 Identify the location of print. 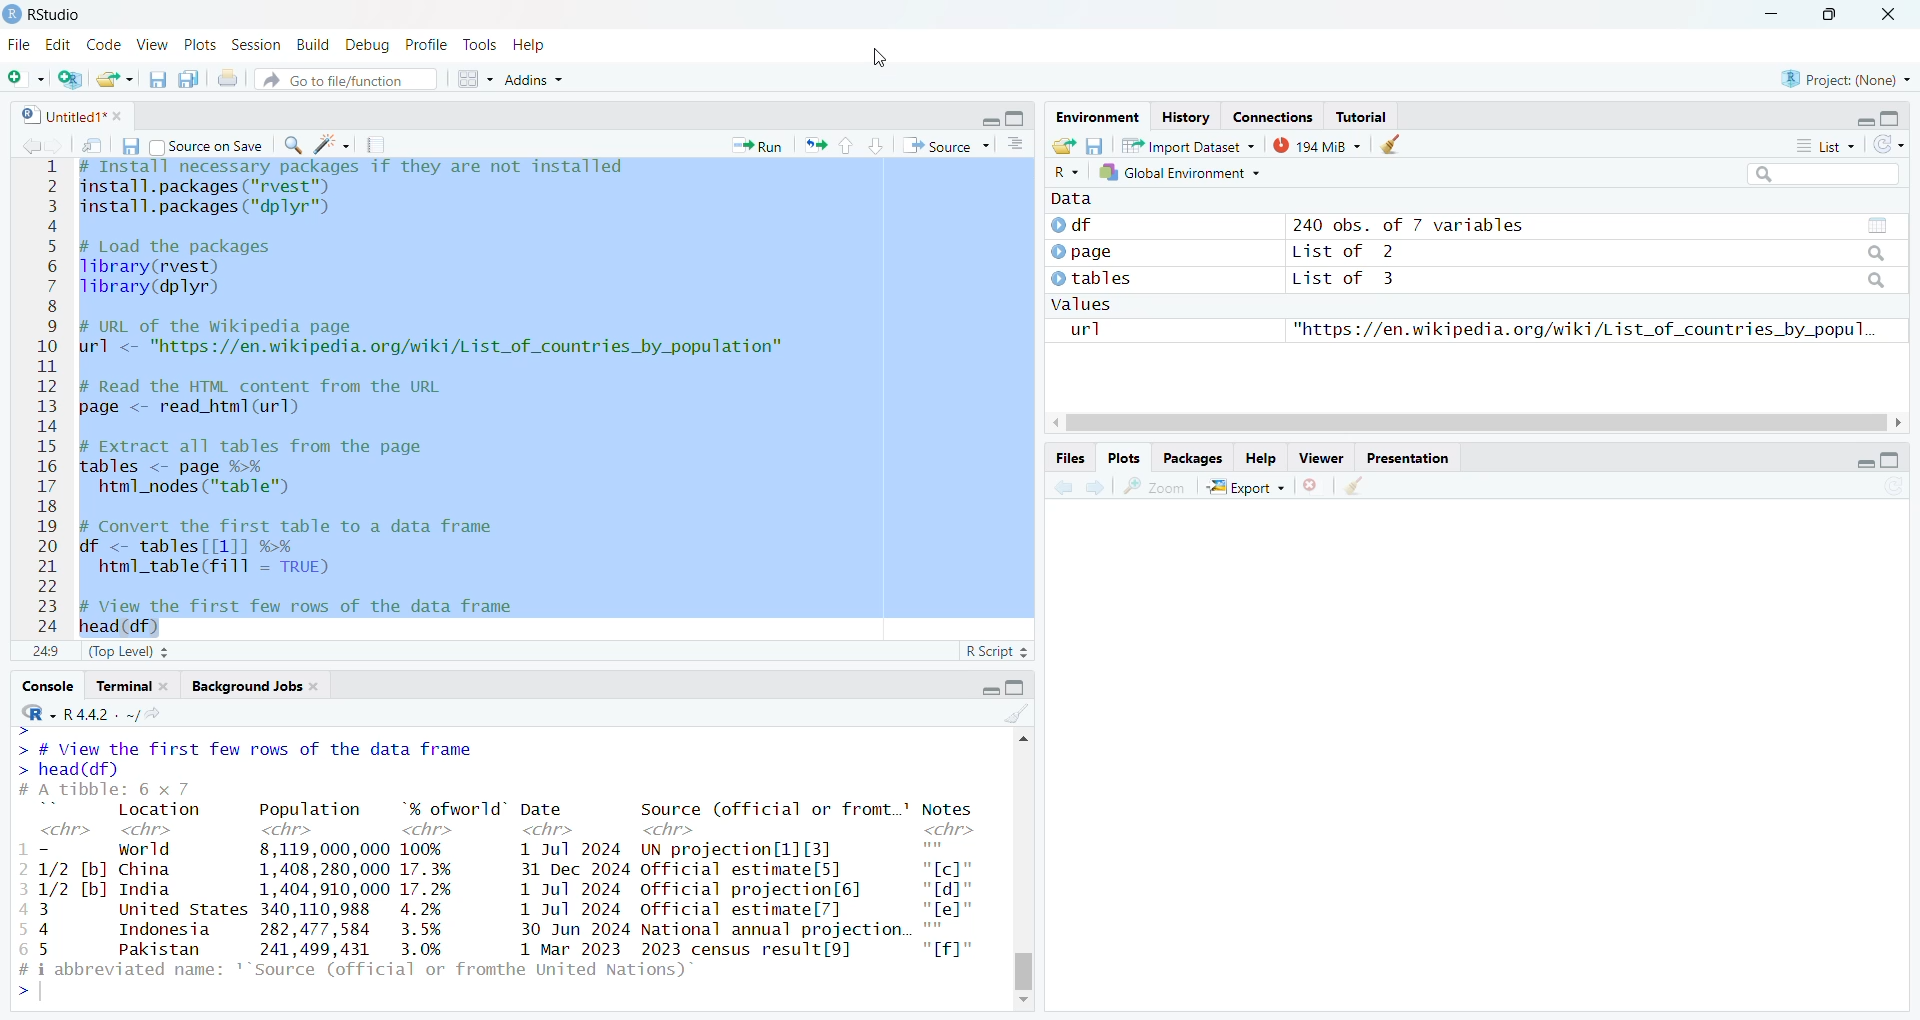
(227, 78).